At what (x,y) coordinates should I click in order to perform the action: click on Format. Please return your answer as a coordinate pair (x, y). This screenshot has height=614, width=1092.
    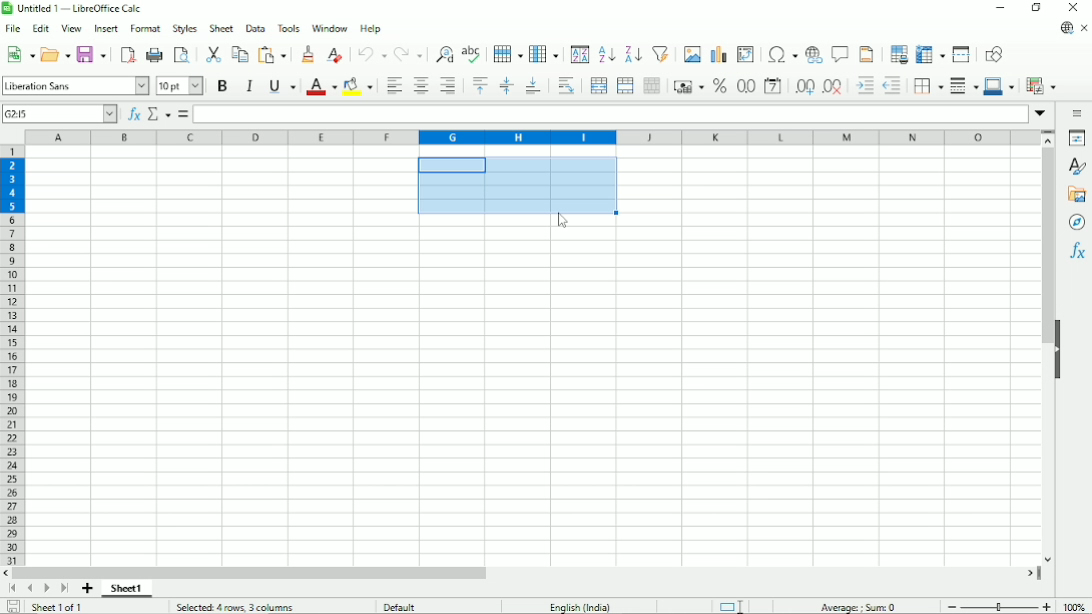
    Looking at the image, I should click on (145, 29).